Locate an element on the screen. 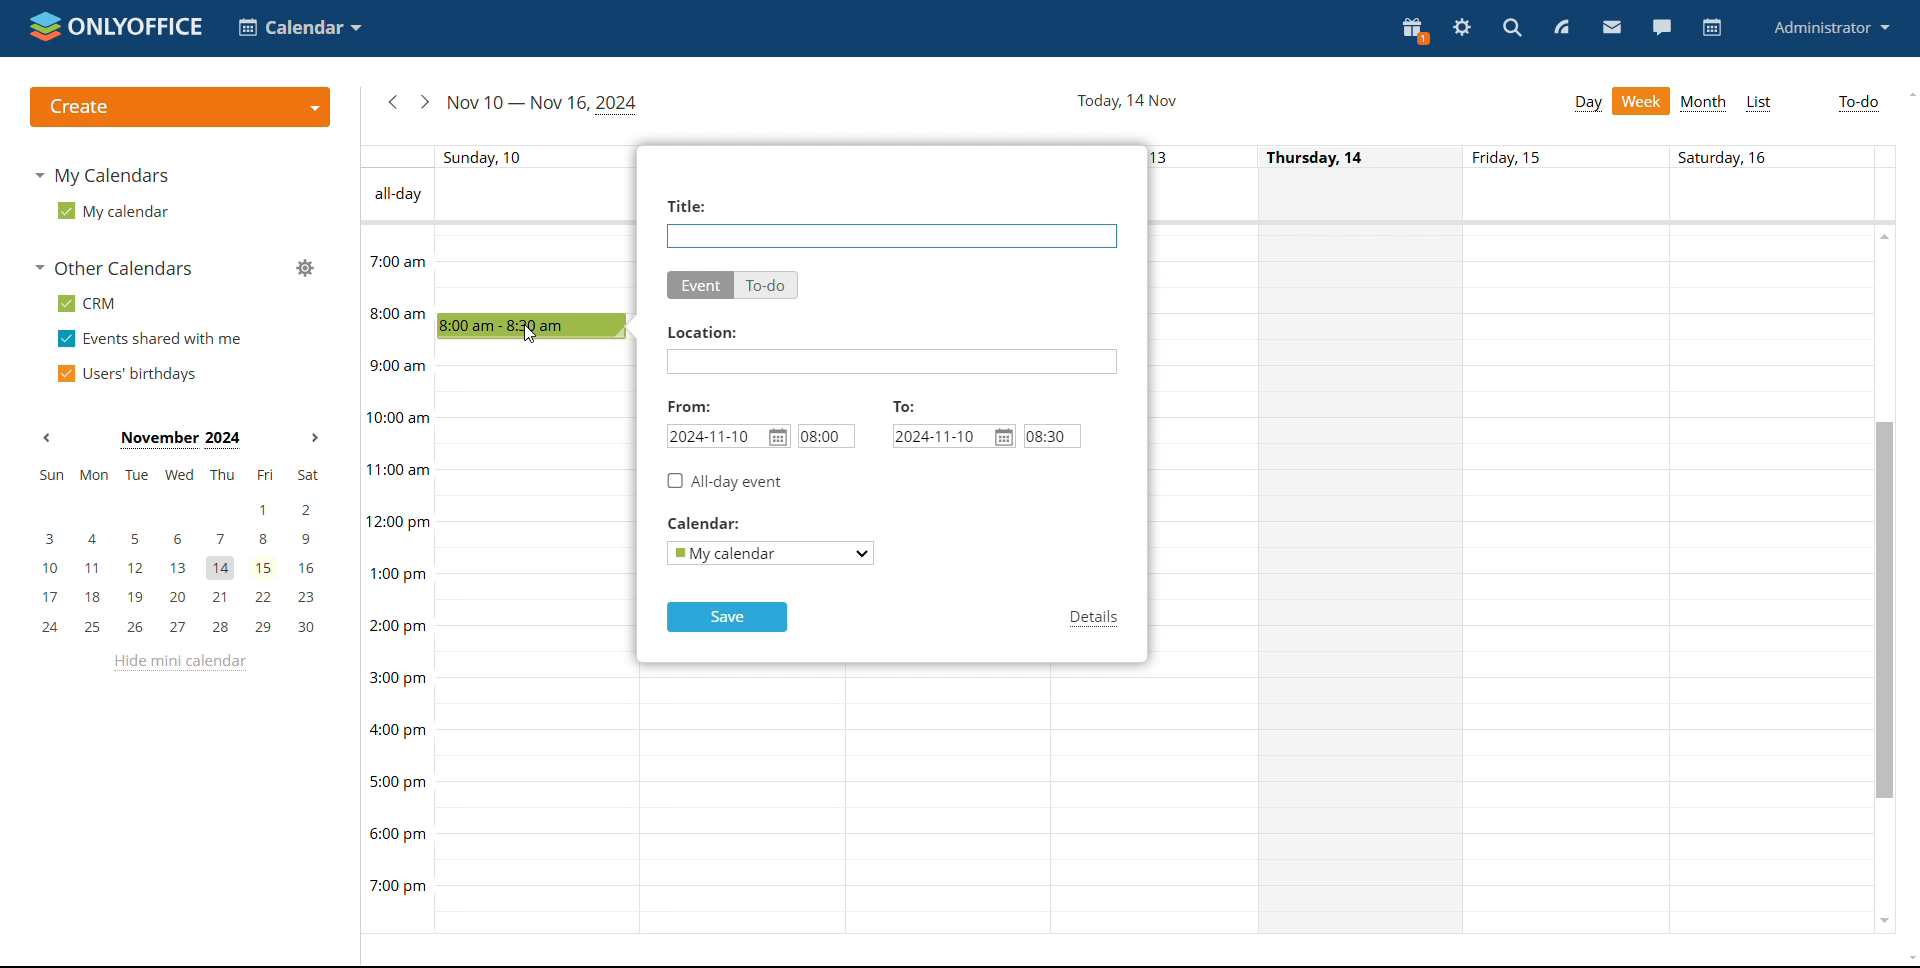  location: is located at coordinates (697, 332).